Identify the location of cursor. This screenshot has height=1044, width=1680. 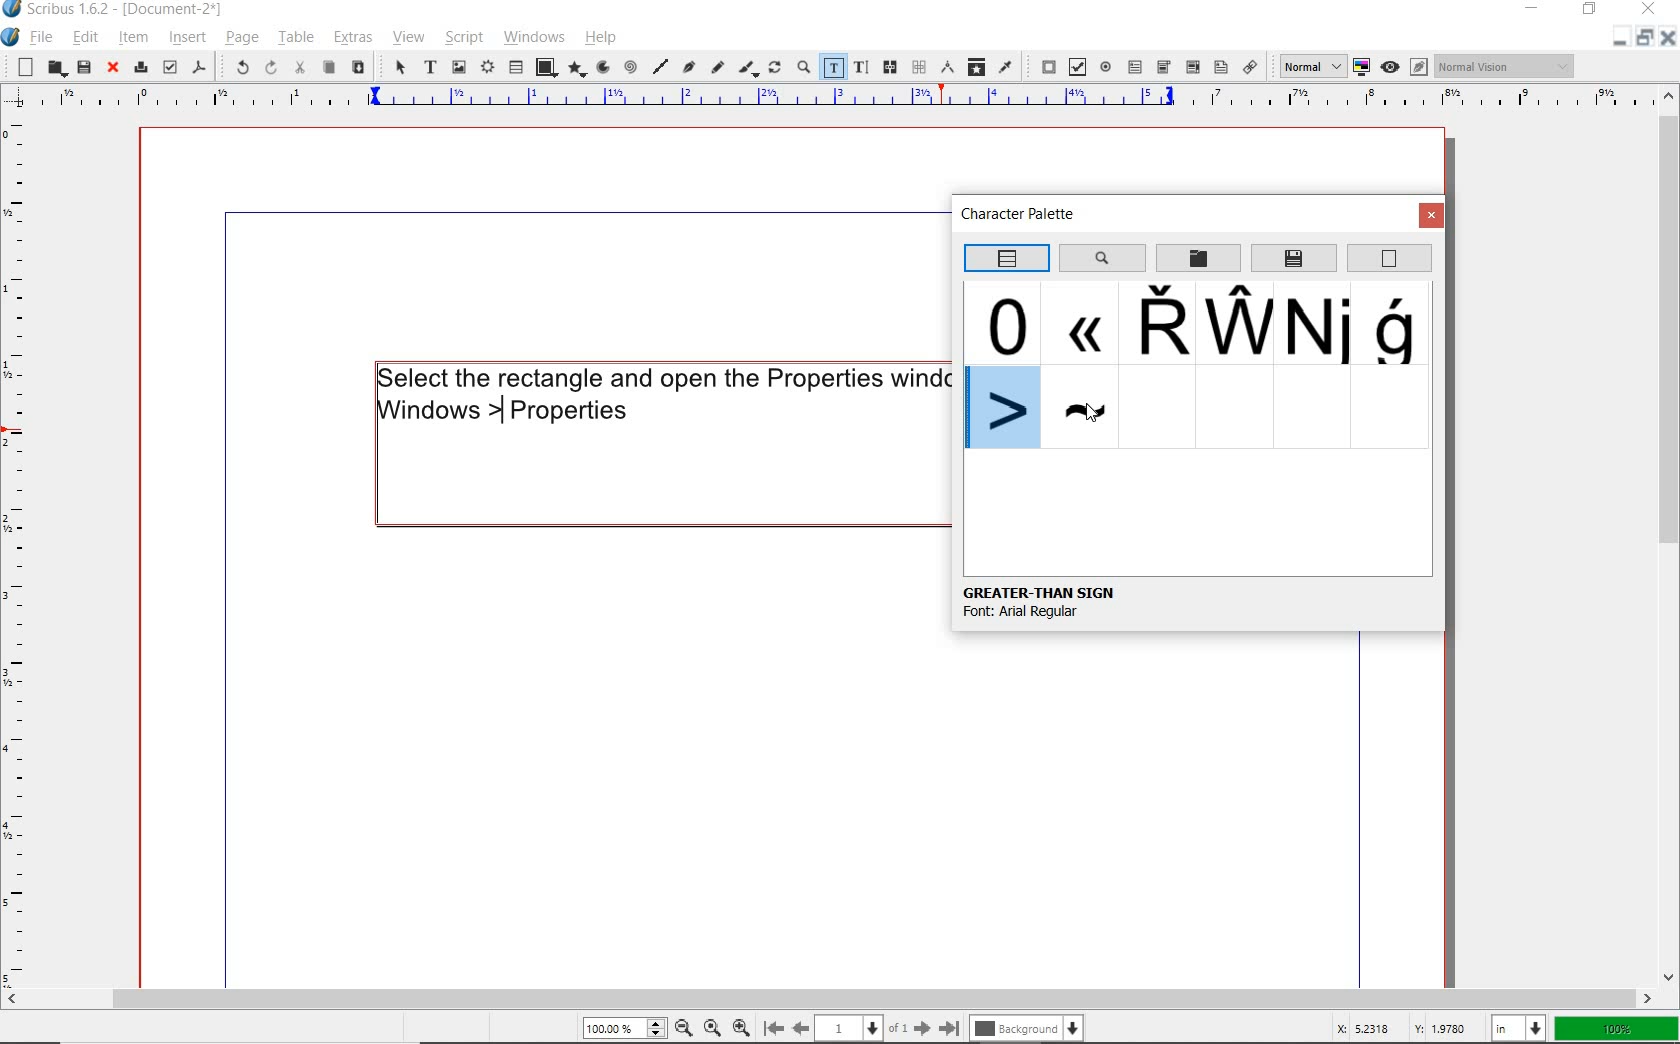
(1090, 411).